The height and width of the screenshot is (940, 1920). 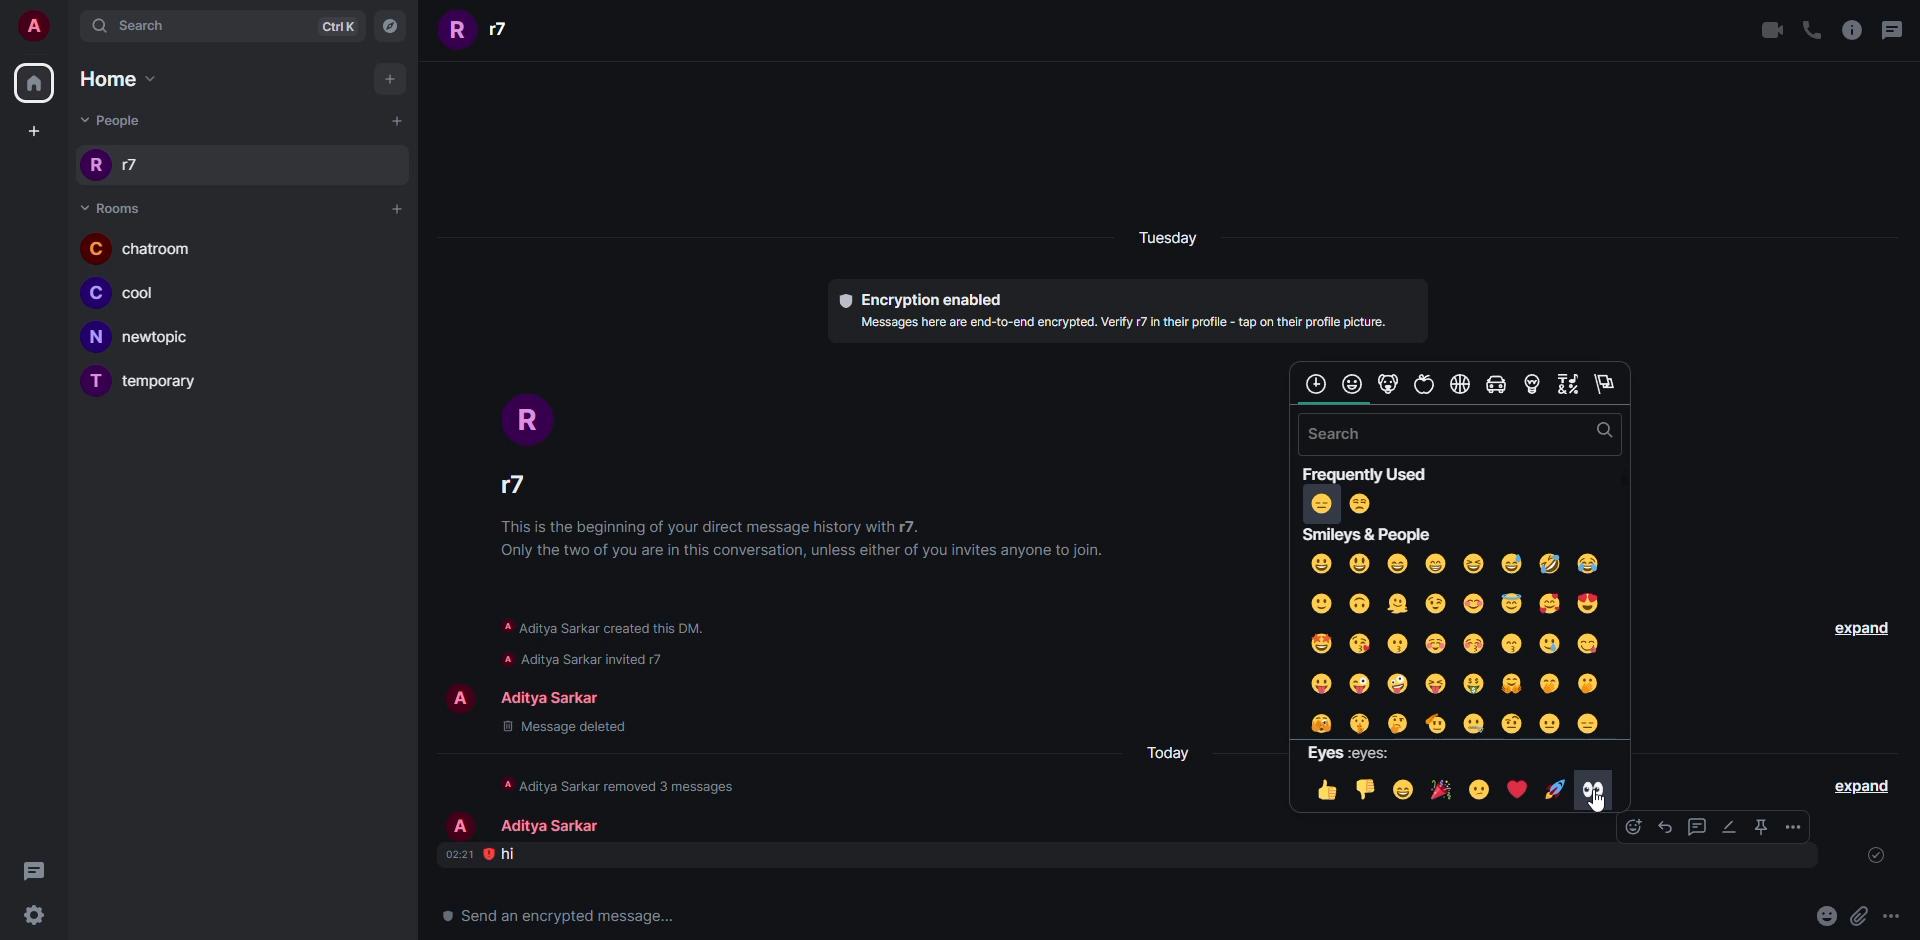 I want to click on edit, so click(x=1729, y=826).